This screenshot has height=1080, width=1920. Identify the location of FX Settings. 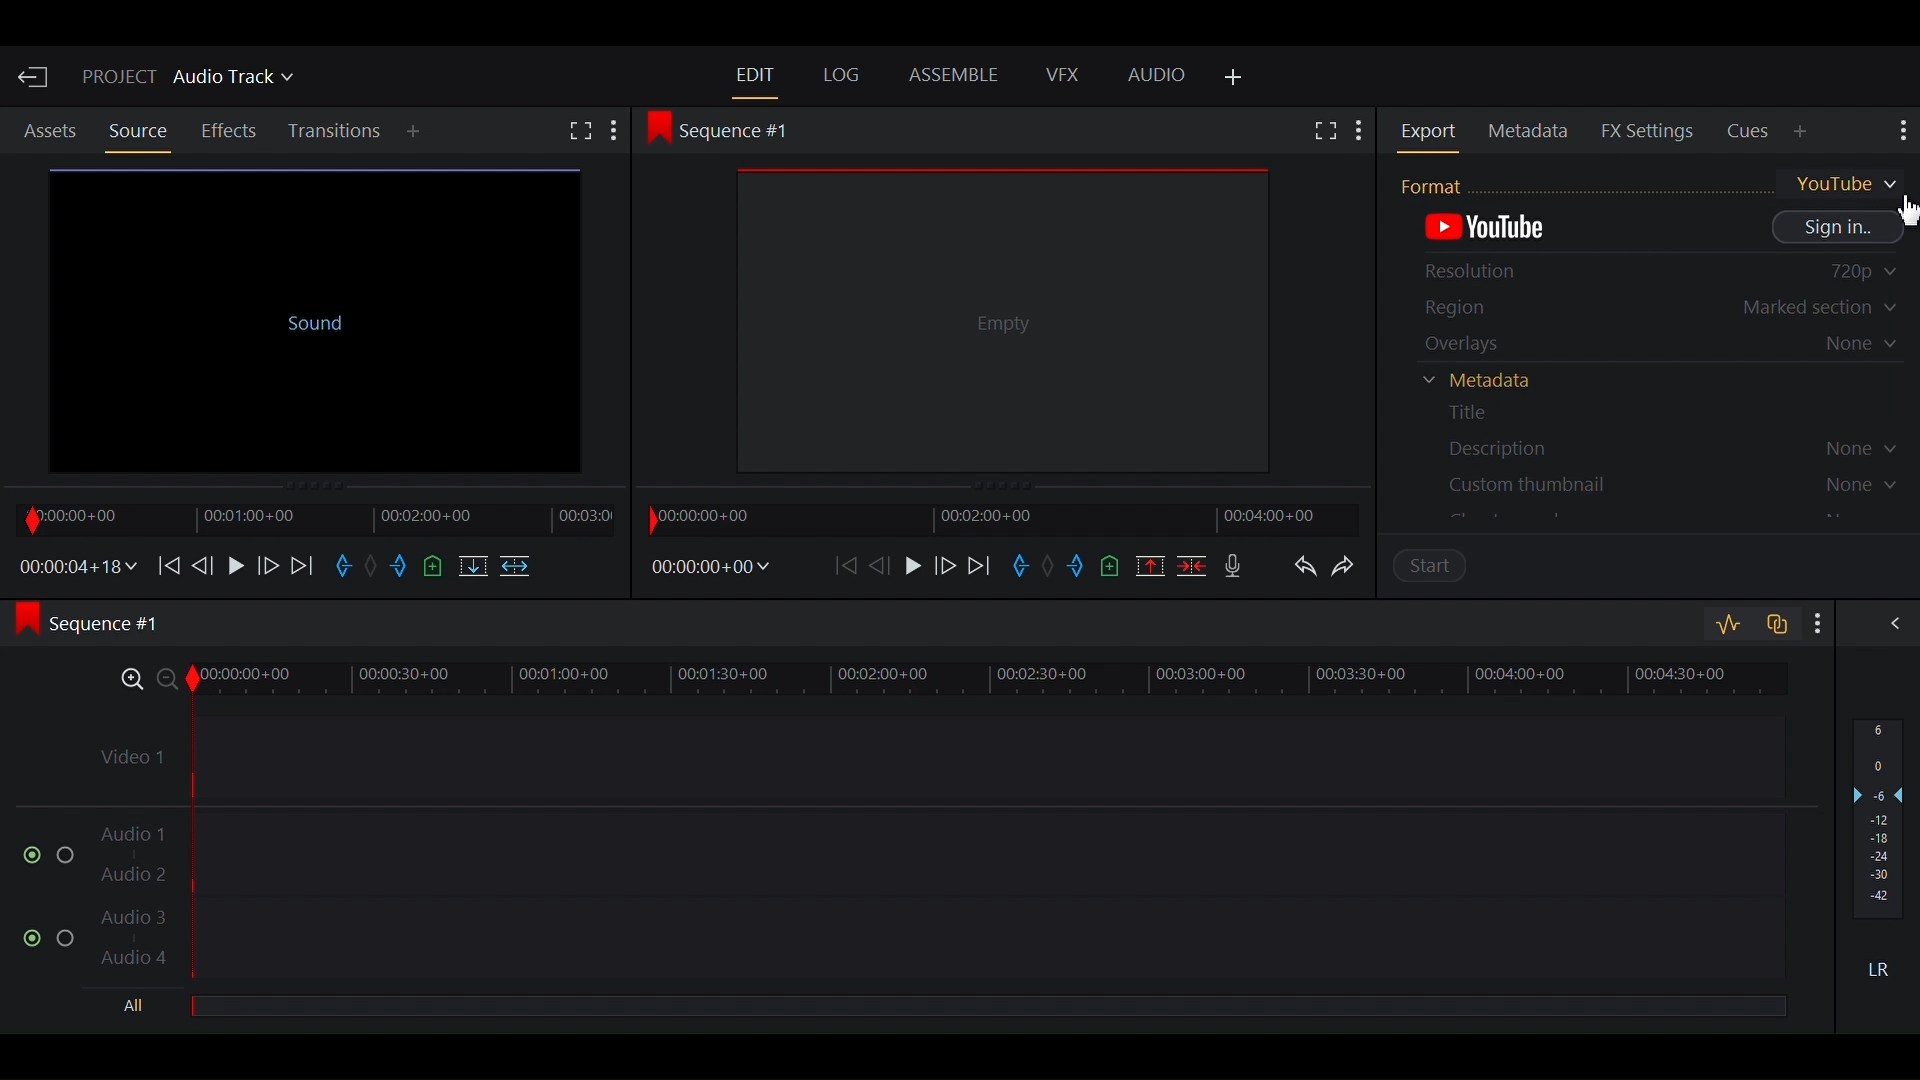
(1648, 130).